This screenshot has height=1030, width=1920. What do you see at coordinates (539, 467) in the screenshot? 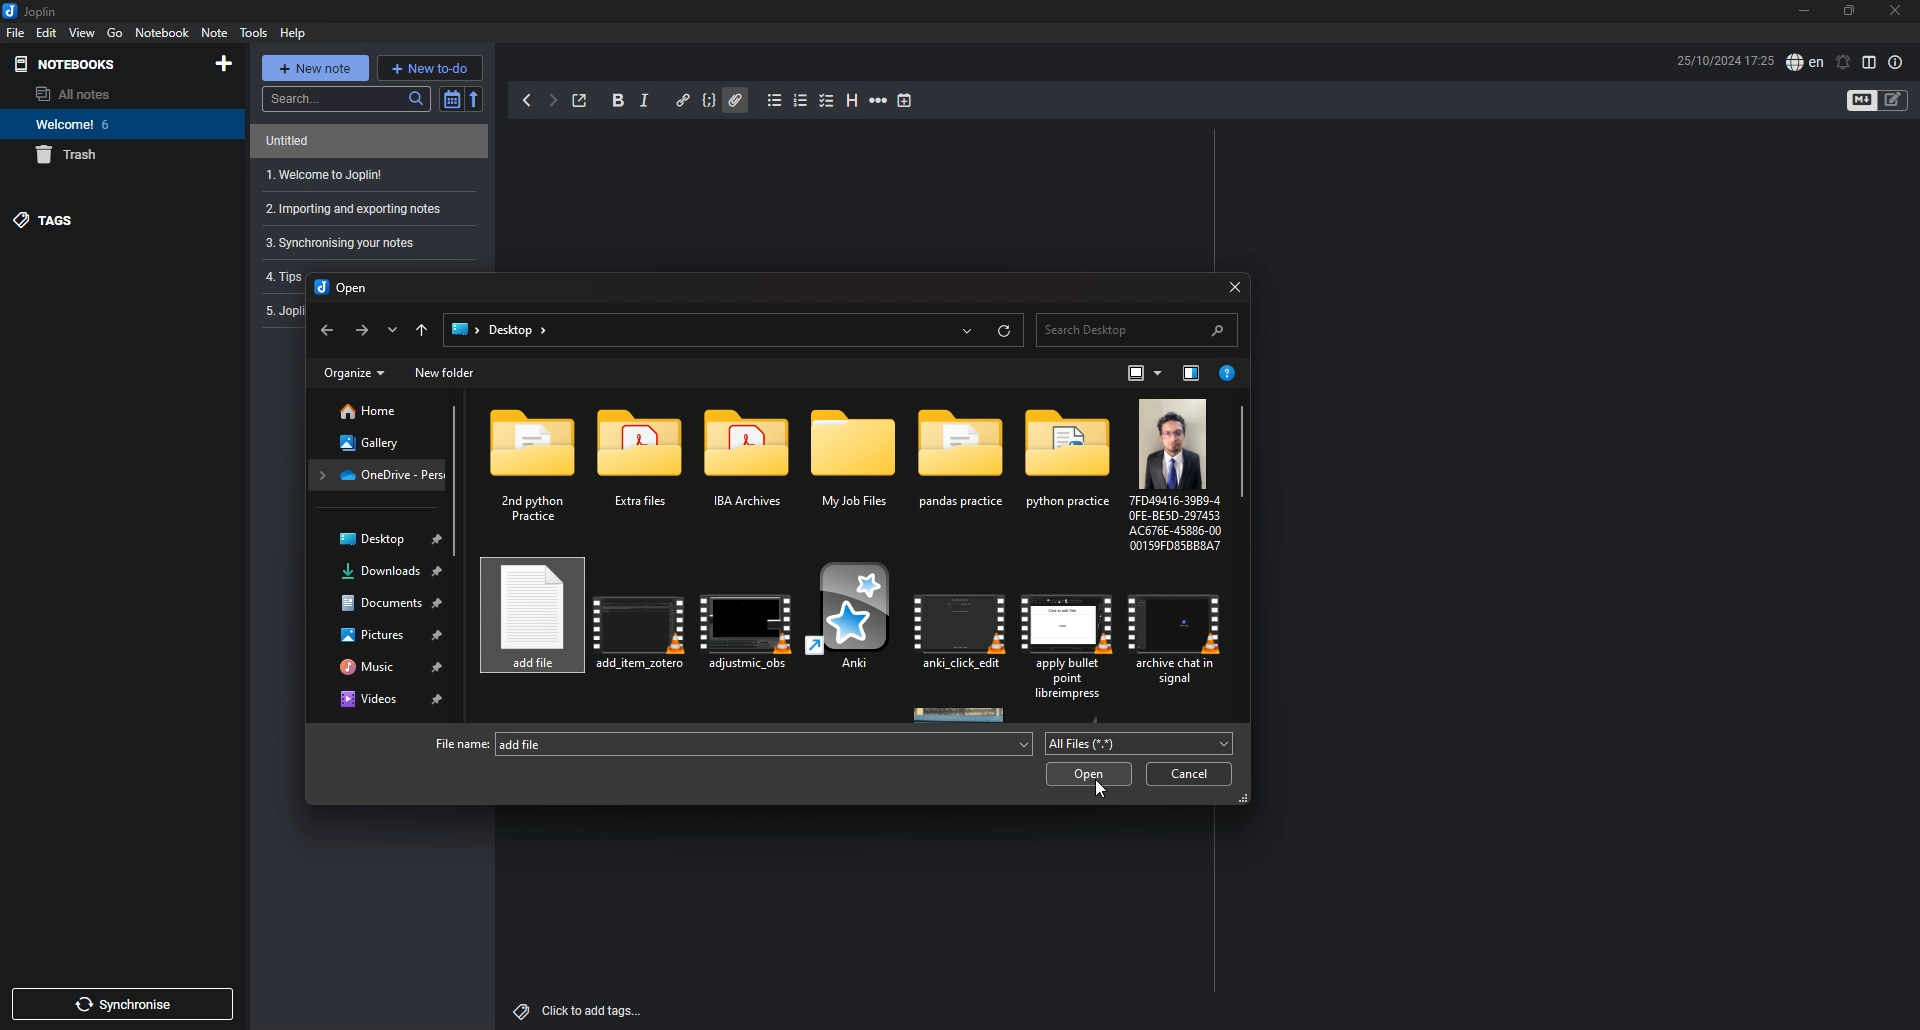
I see `folder` at bounding box center [539, 467].